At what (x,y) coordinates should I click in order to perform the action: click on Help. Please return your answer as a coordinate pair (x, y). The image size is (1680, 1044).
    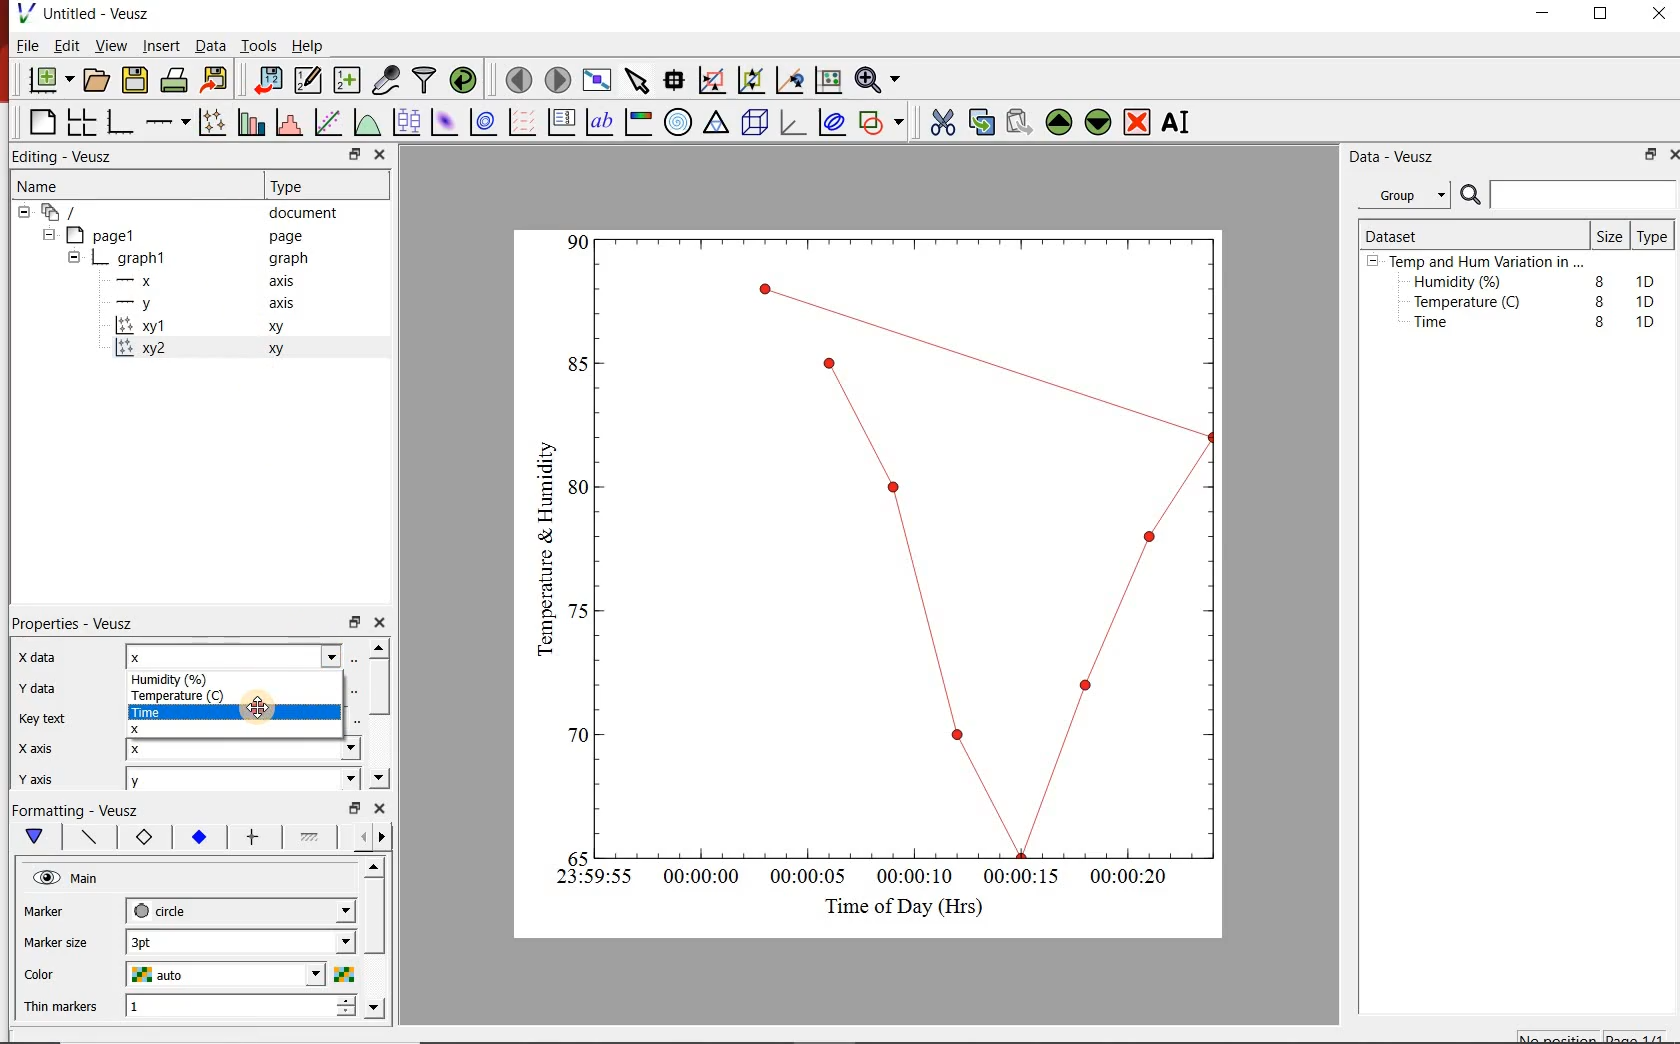
    Looking at the image, I should click on (309, 44).